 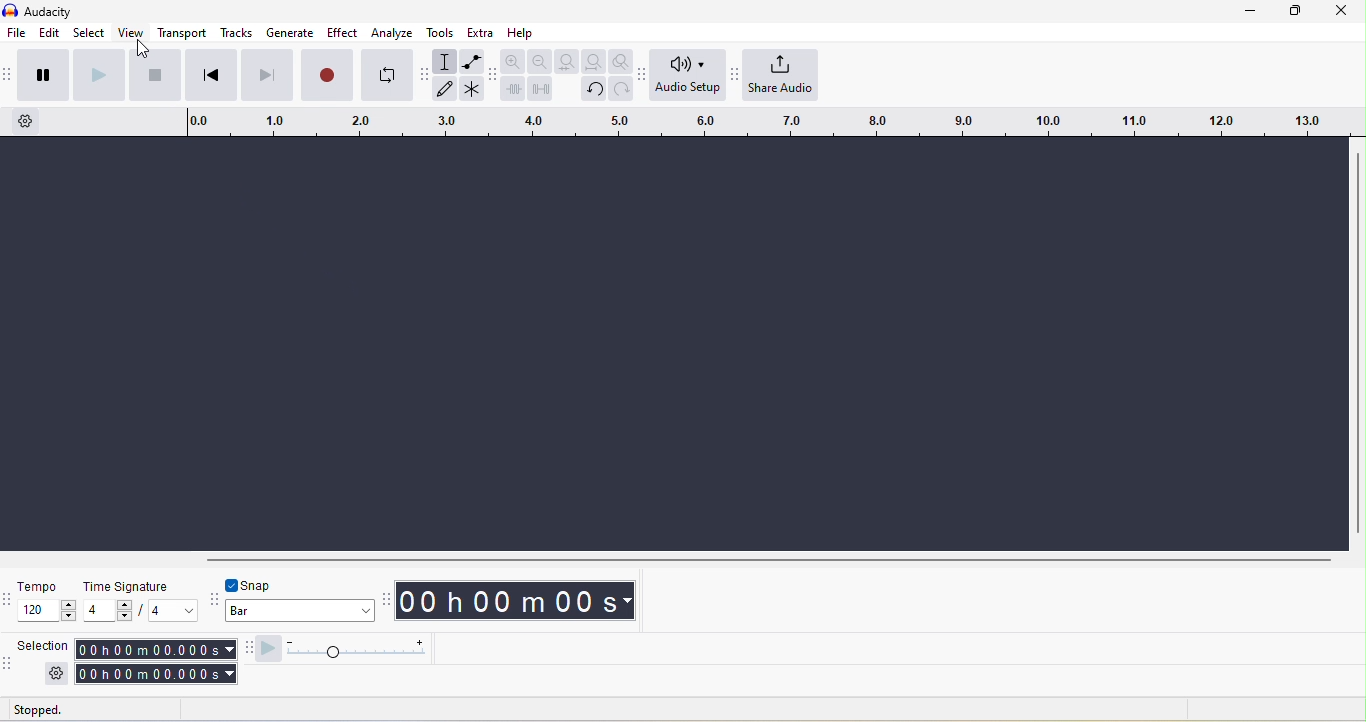 I want to click on timestamp, so click(x=515, y=601).